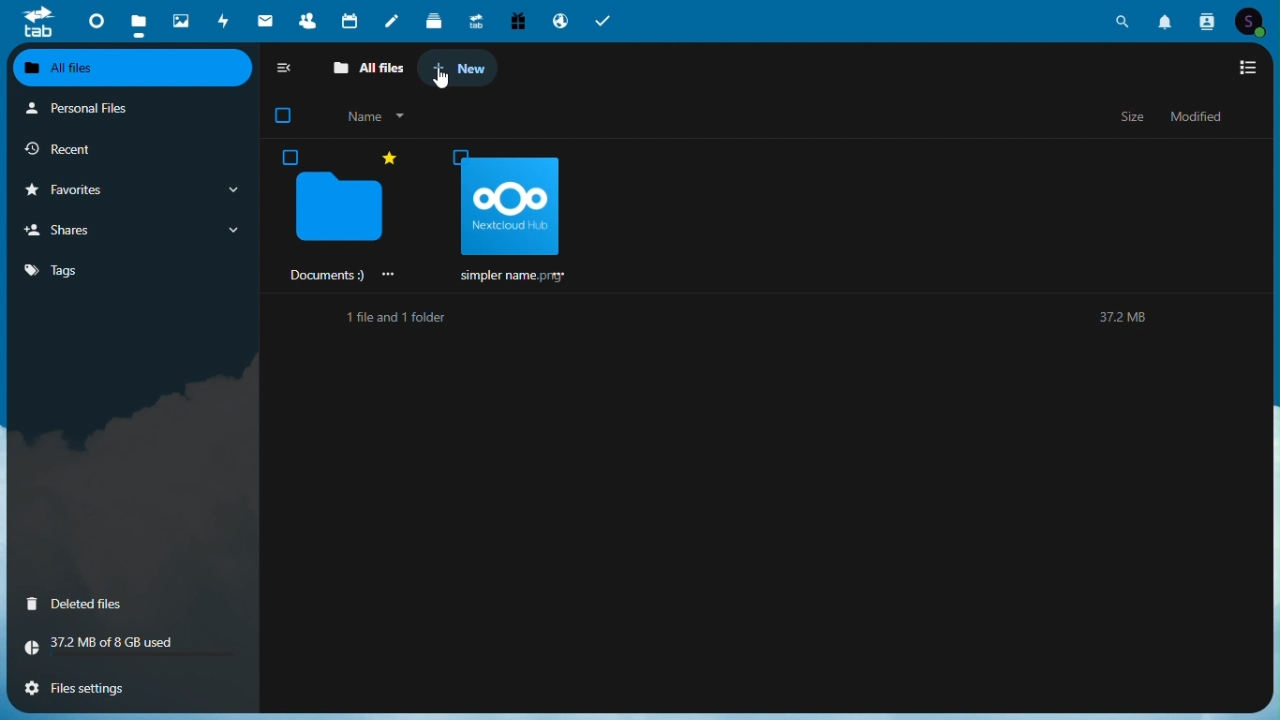 The height and width of the screenshot is (720, 1280). Describe the element at coordinates (1167, 21) in the screenshot. I see `Notifications` at that location.